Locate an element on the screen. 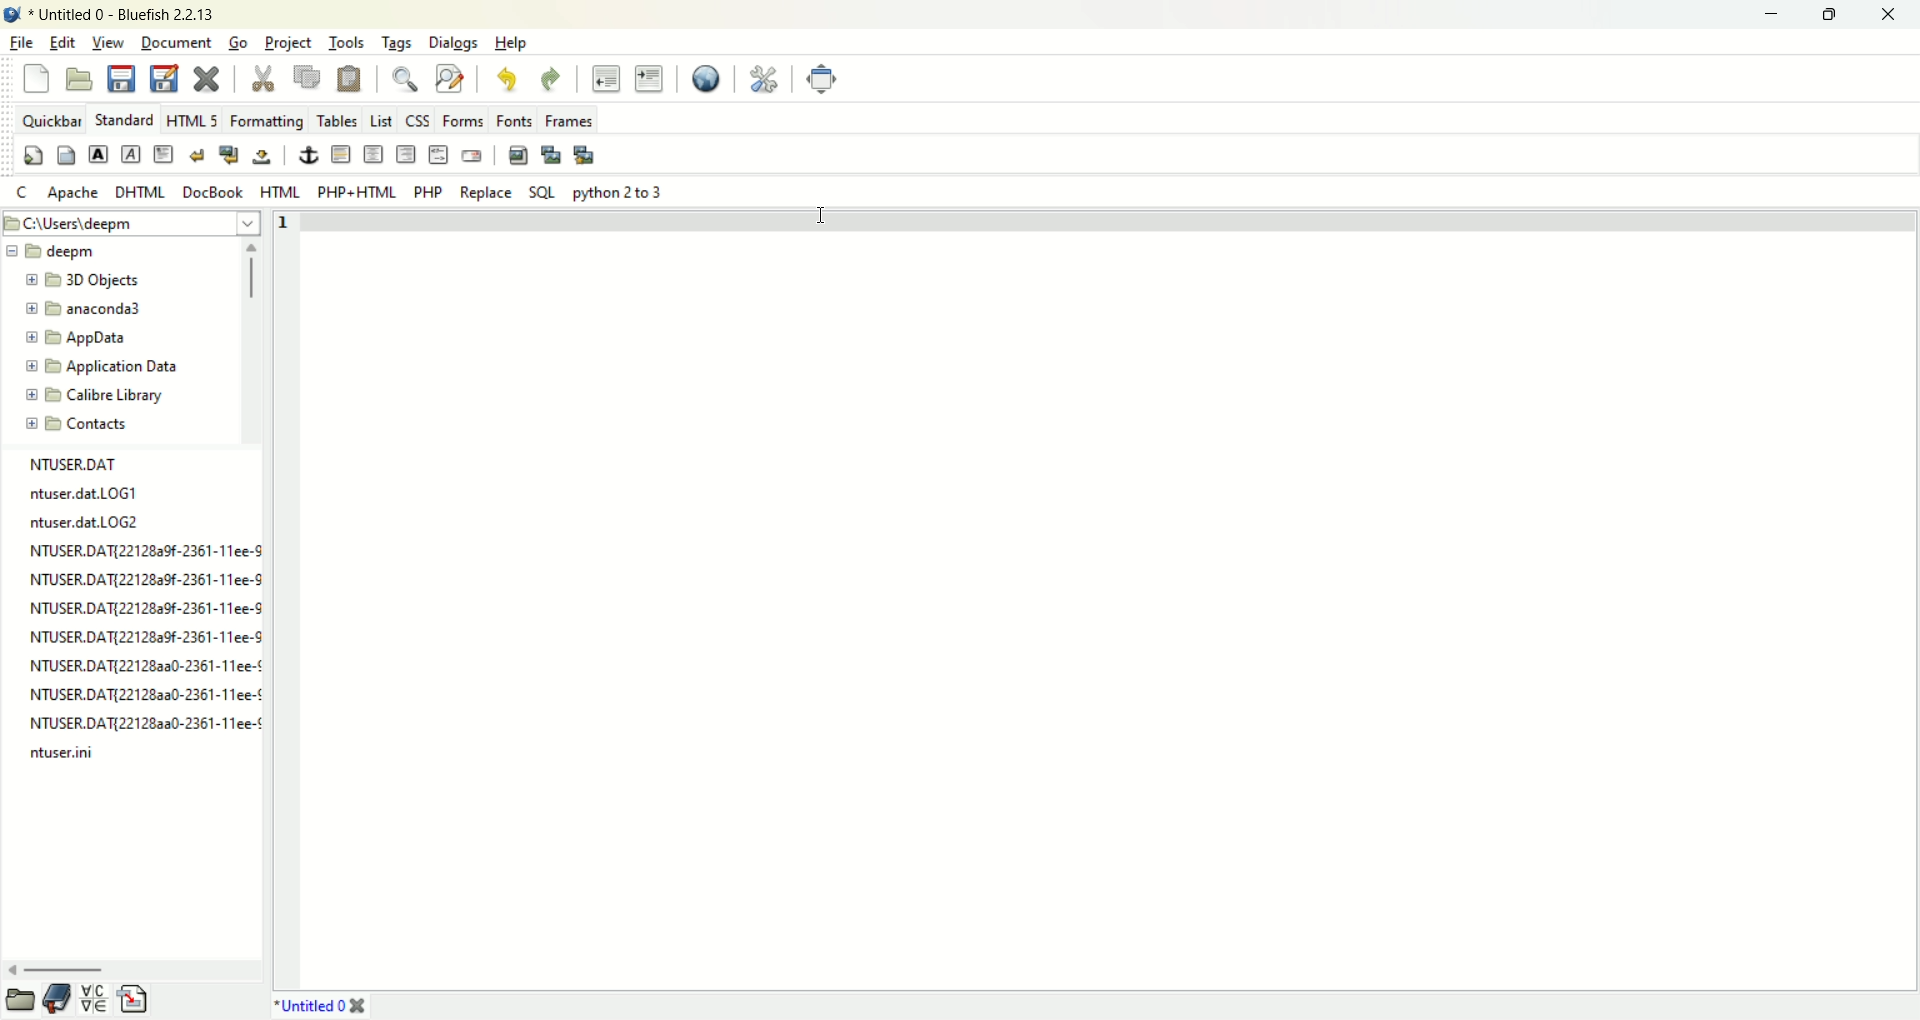 The height and width of the screenshot is (1020, 1920). NTUSER DAT(22128a9f-2361-11ee-§ is located at coordinates (143, 546).